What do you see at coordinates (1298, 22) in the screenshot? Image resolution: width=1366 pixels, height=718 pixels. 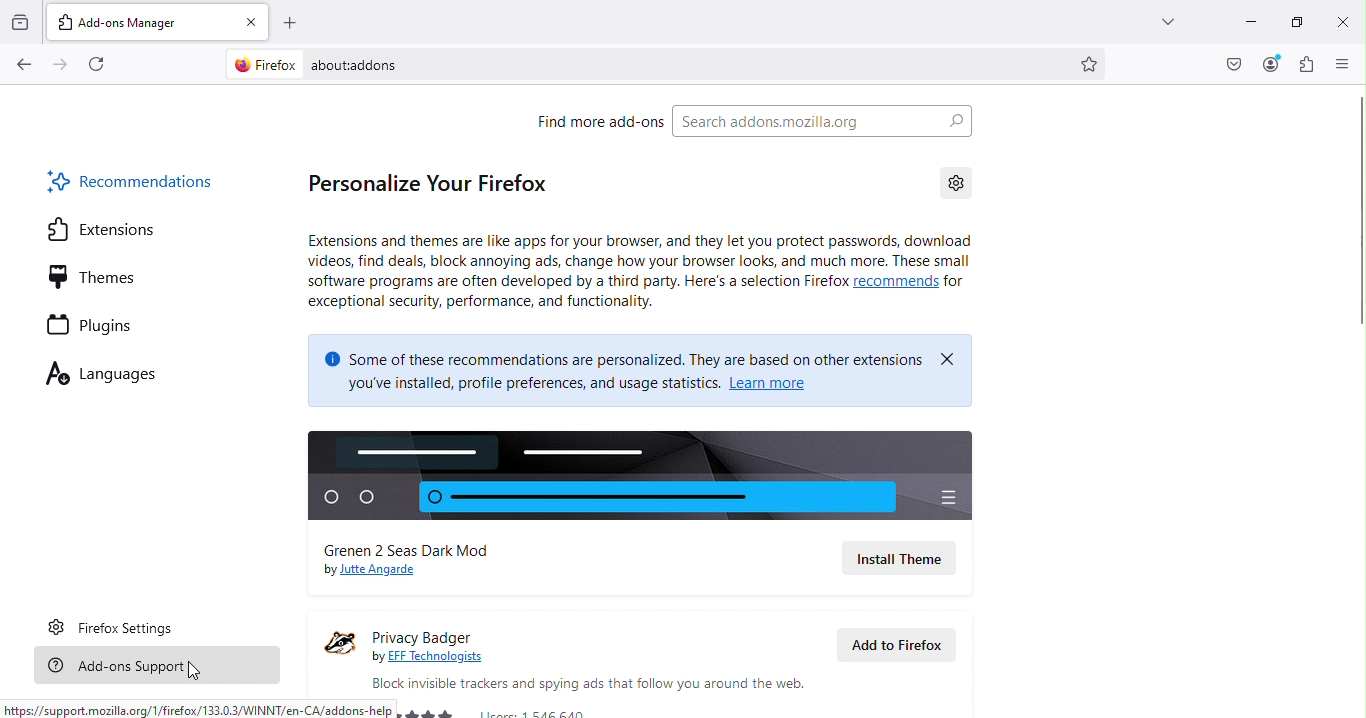 I see `Maximize` at bounding box center [1298, 22].